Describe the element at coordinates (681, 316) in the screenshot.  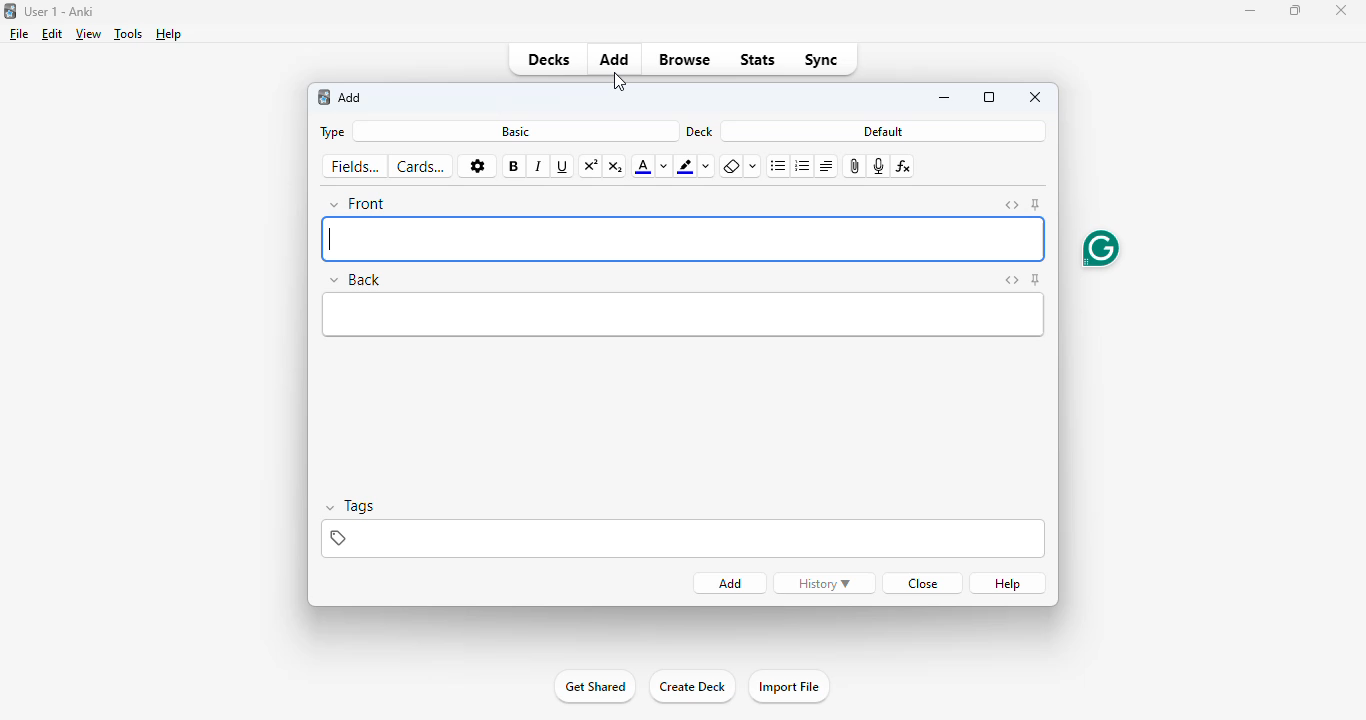
I see `back answer` at that location.